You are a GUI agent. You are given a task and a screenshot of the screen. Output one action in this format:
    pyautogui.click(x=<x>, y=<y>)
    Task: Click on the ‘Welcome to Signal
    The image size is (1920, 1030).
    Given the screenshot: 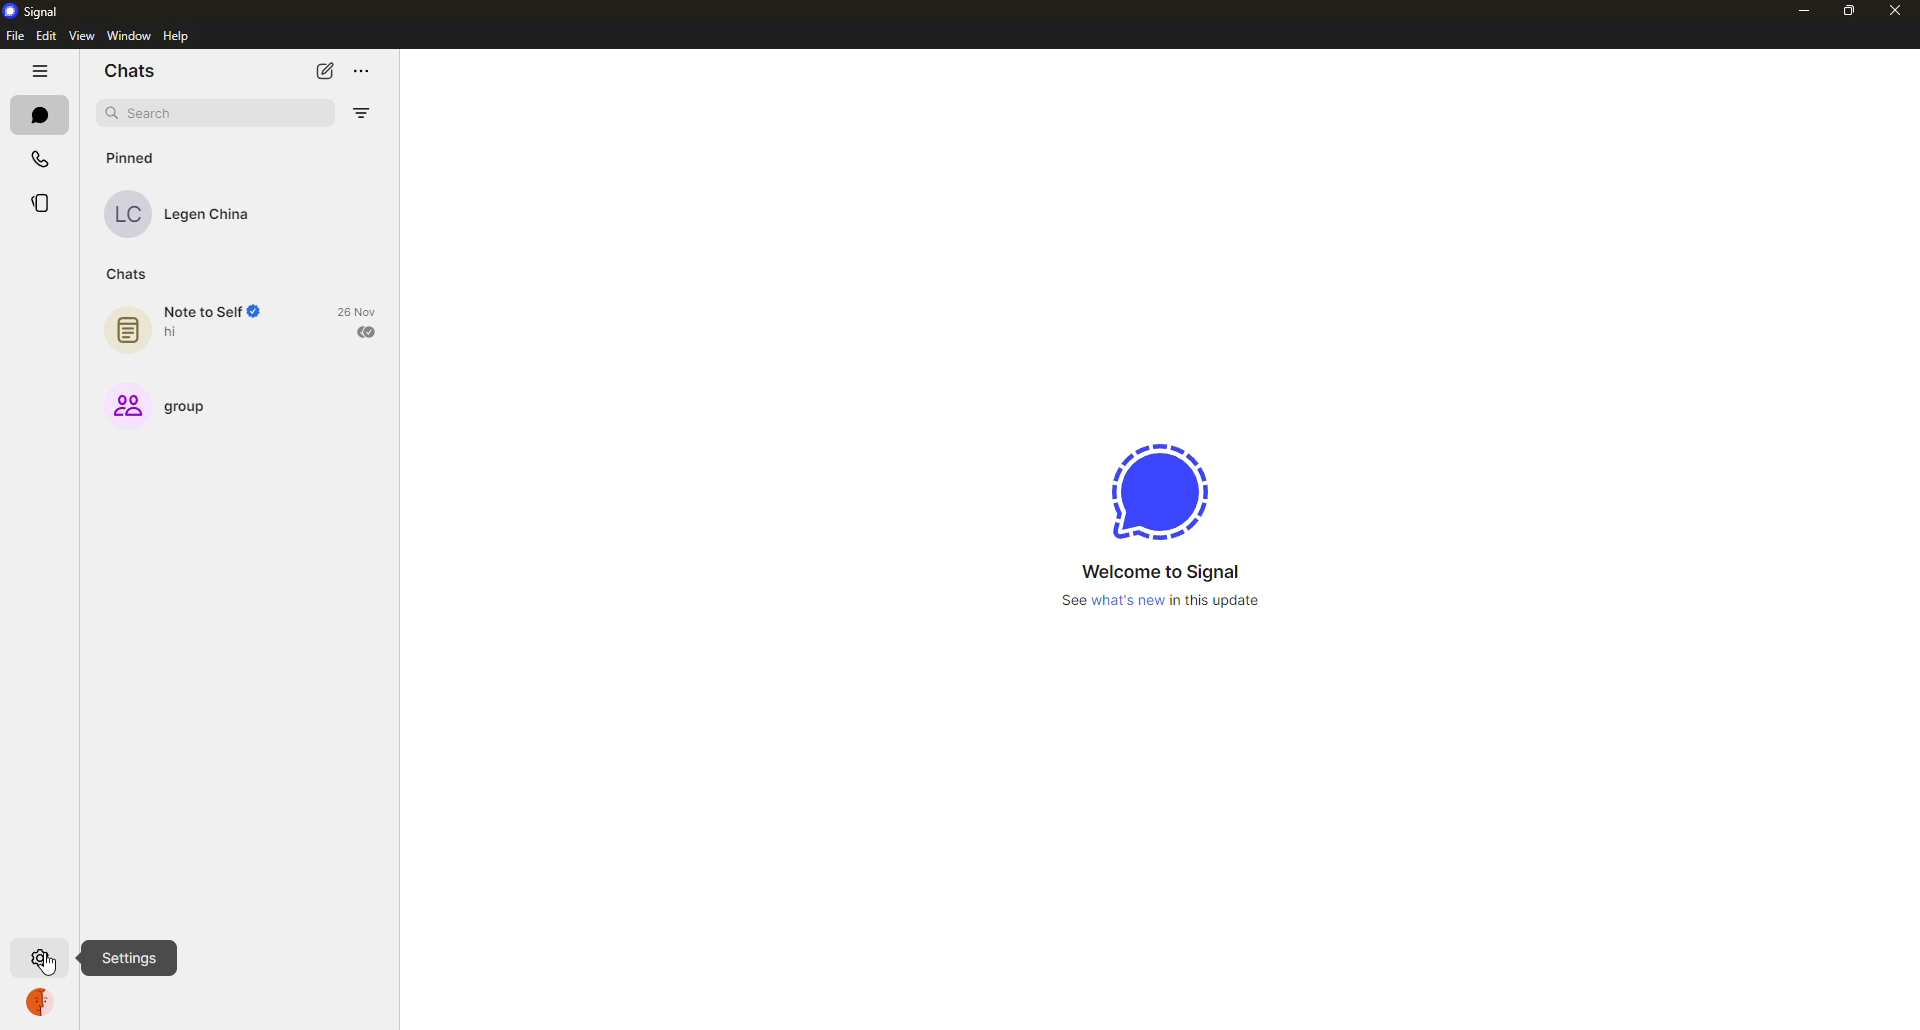 What is the action you would take?
    pyautogui.click(x=1166, y=572)
    